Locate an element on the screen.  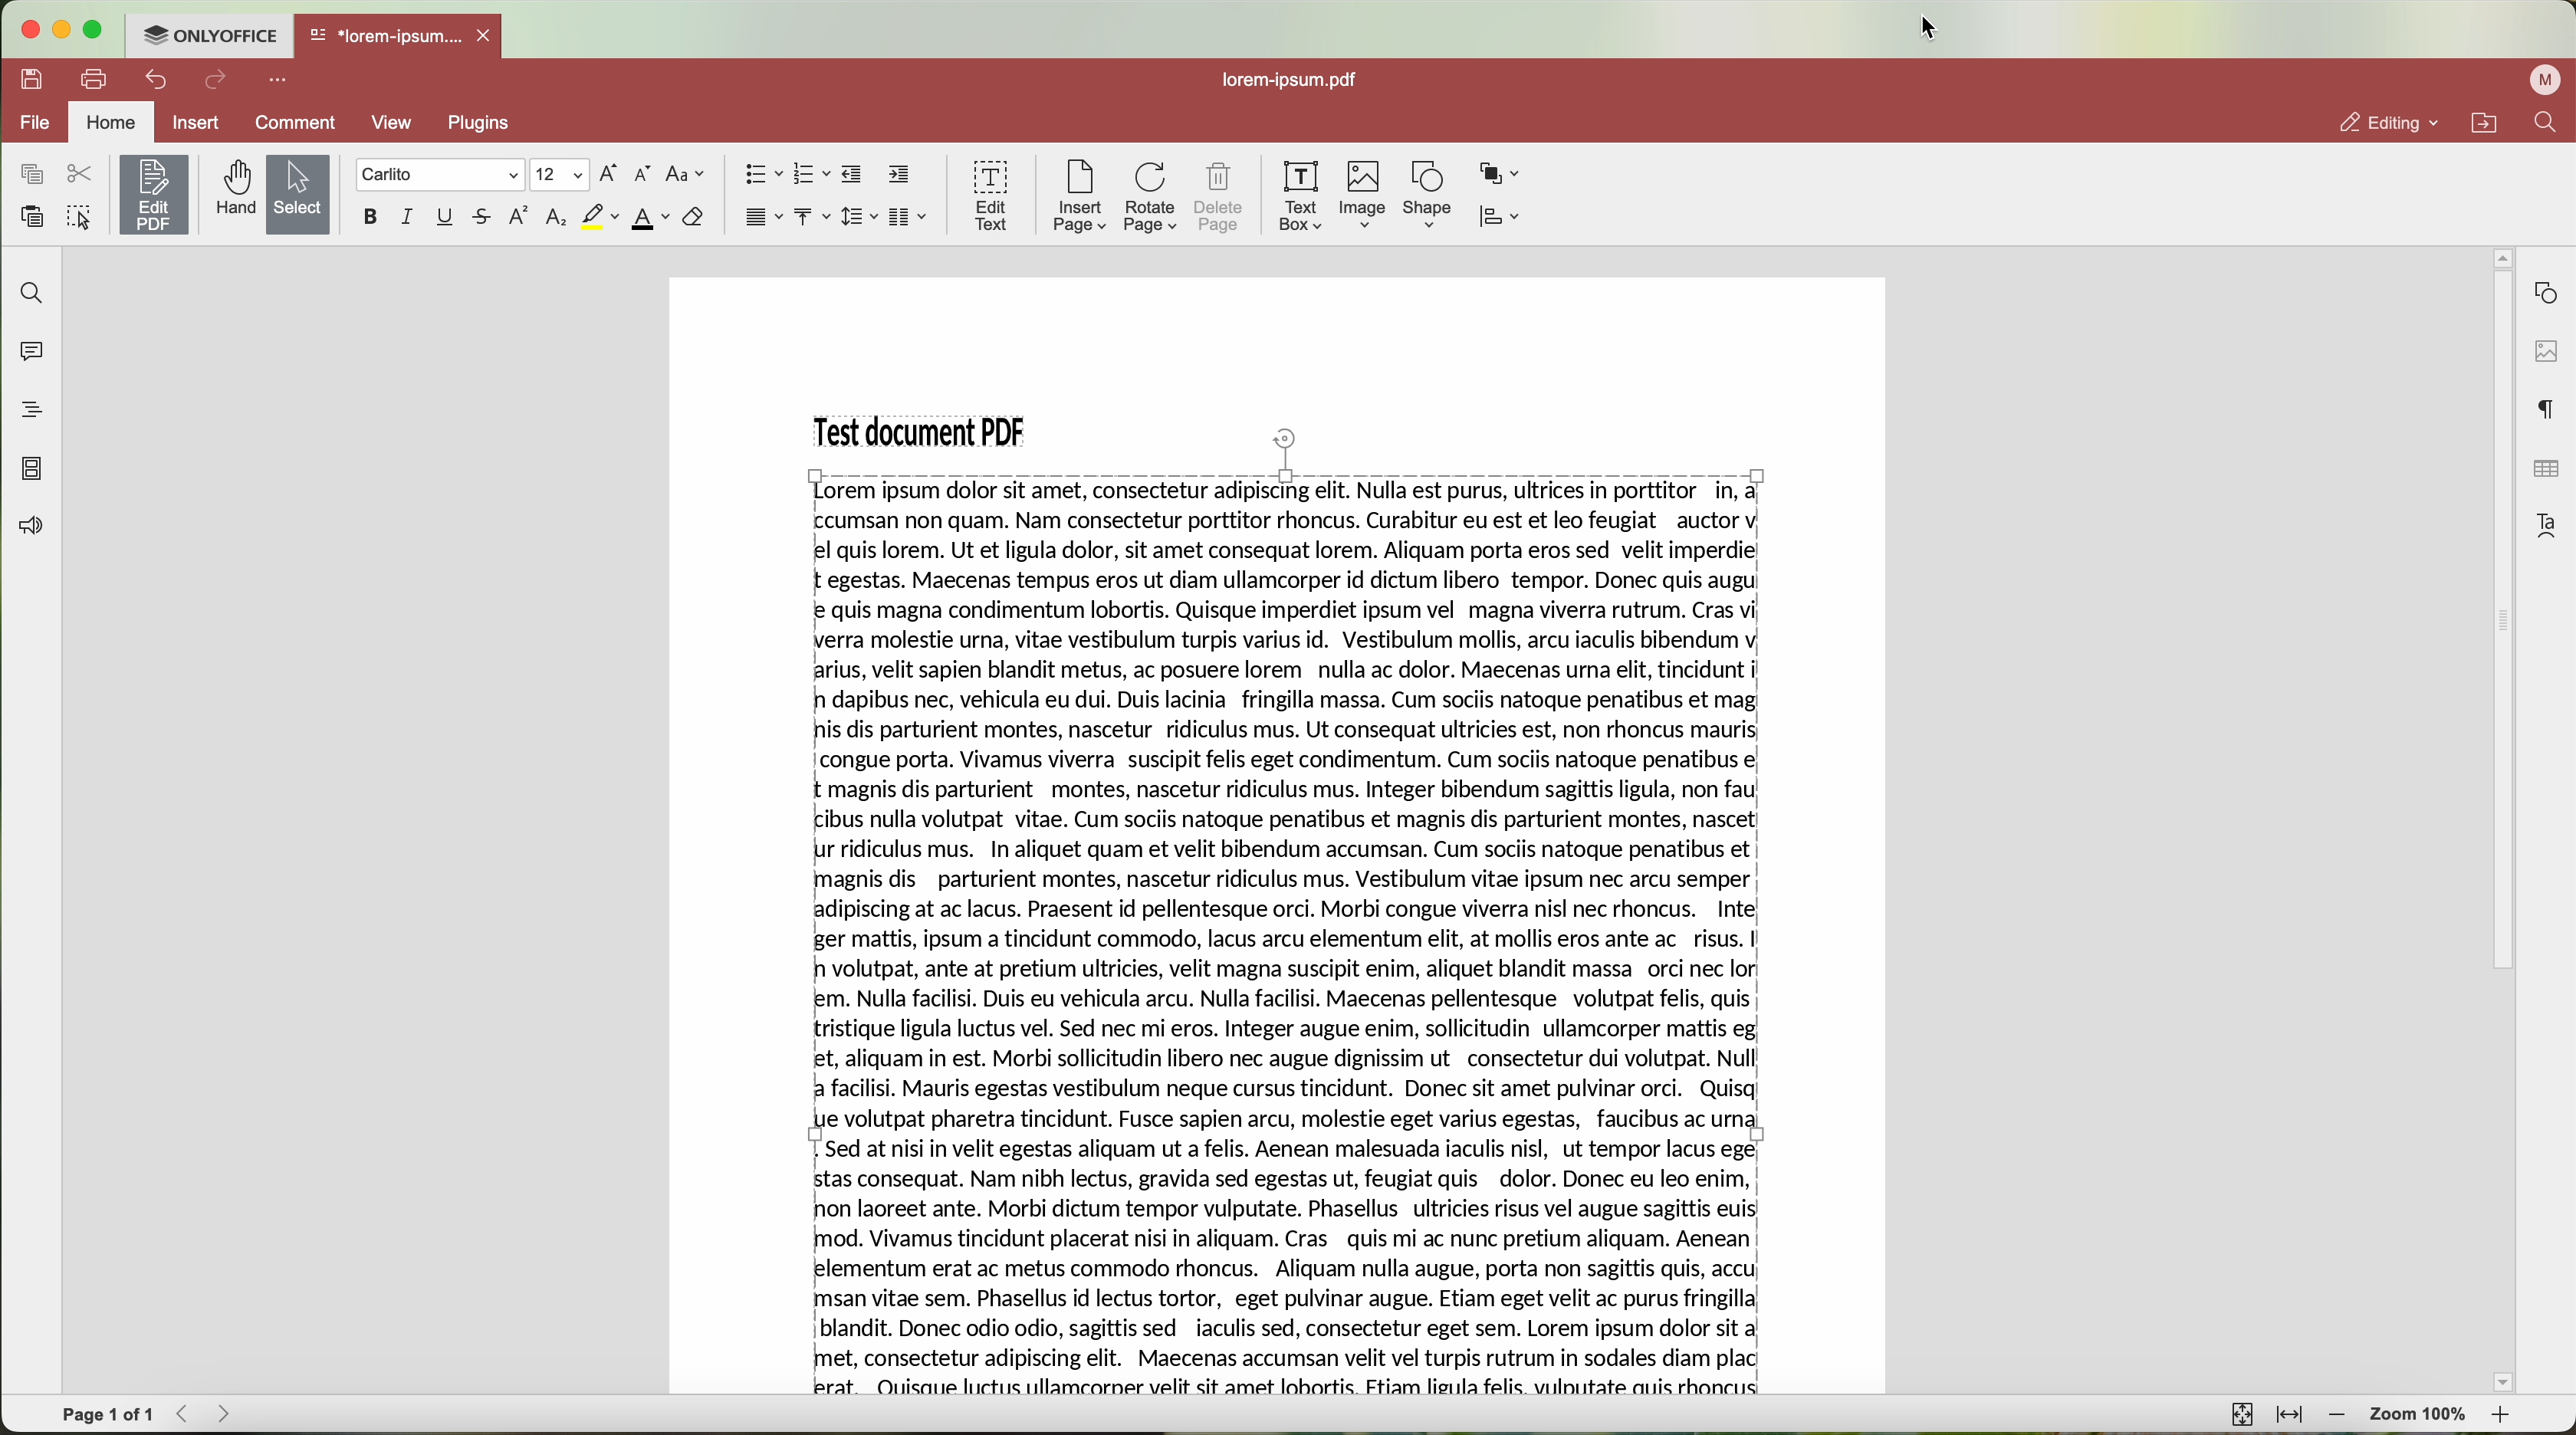
table settings is located at coordinates (2547, 473).